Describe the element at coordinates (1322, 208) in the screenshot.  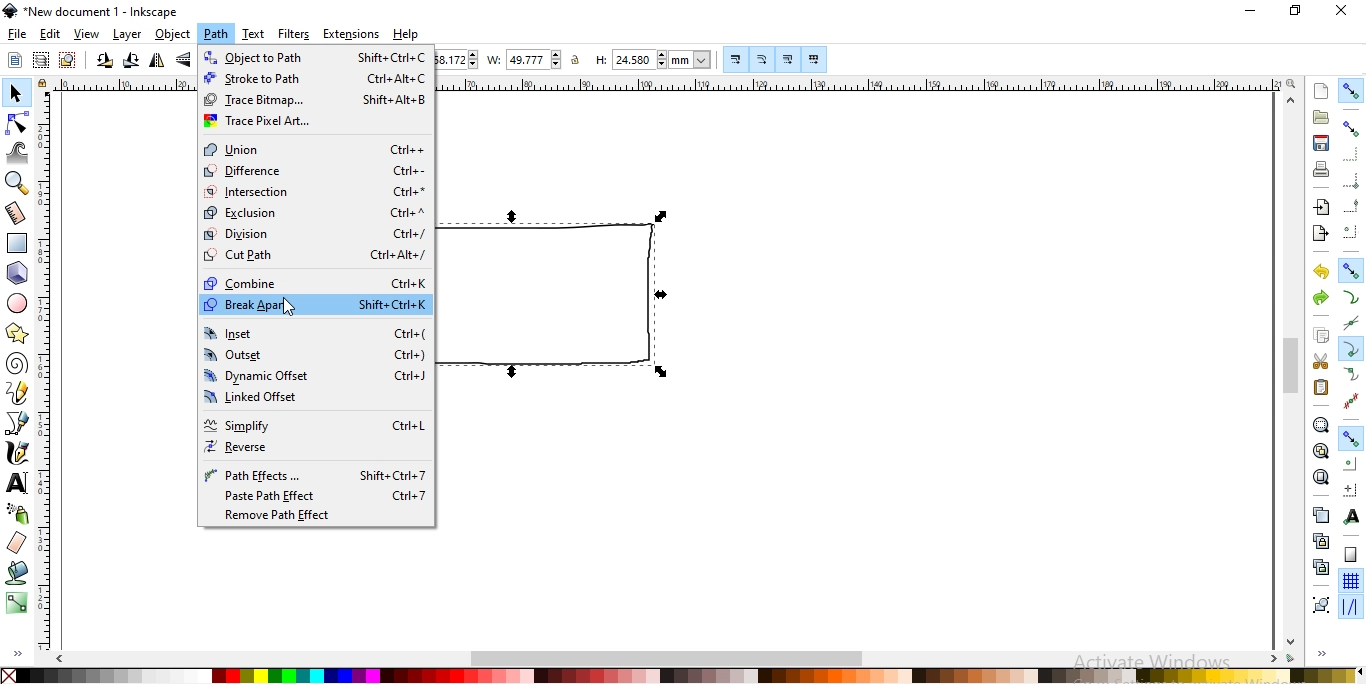
I see `import a bitmap` at that location.